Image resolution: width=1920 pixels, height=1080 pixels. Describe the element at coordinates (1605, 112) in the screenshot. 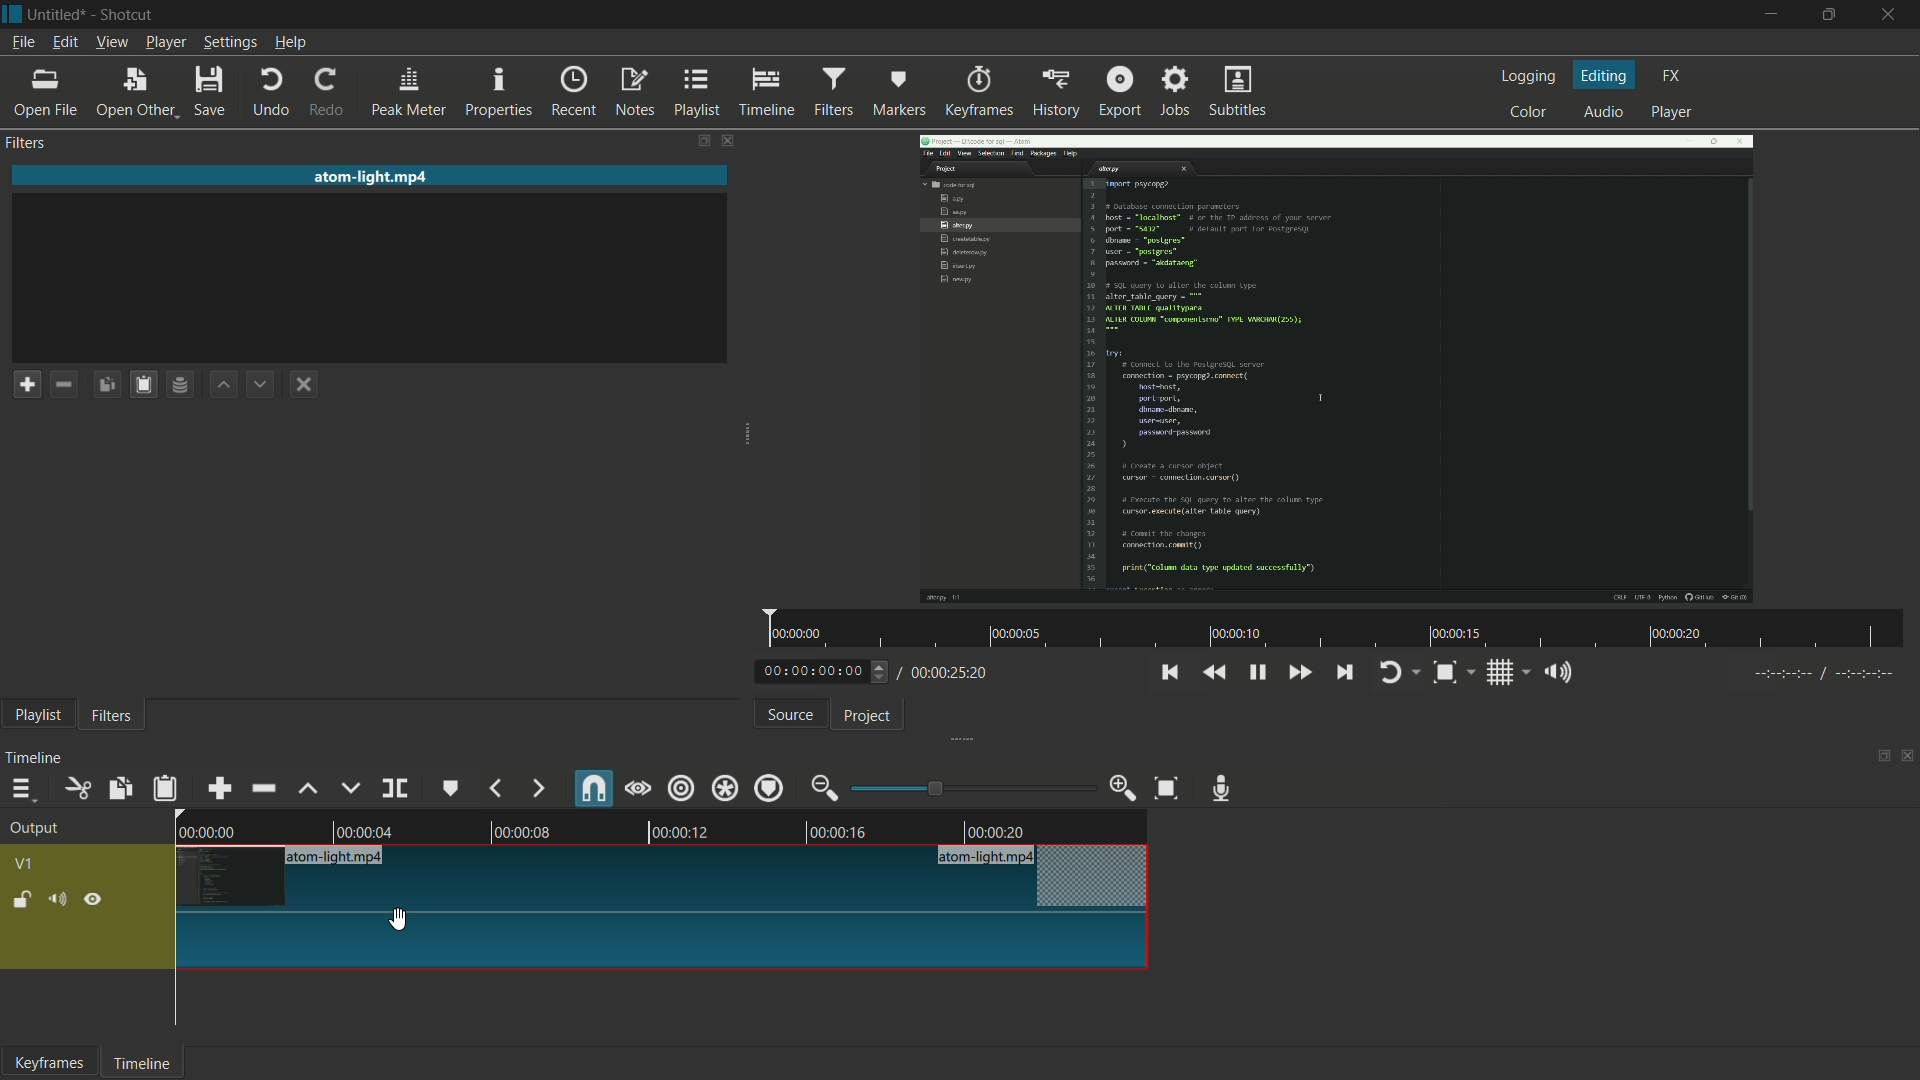

I see `audio` at that location.